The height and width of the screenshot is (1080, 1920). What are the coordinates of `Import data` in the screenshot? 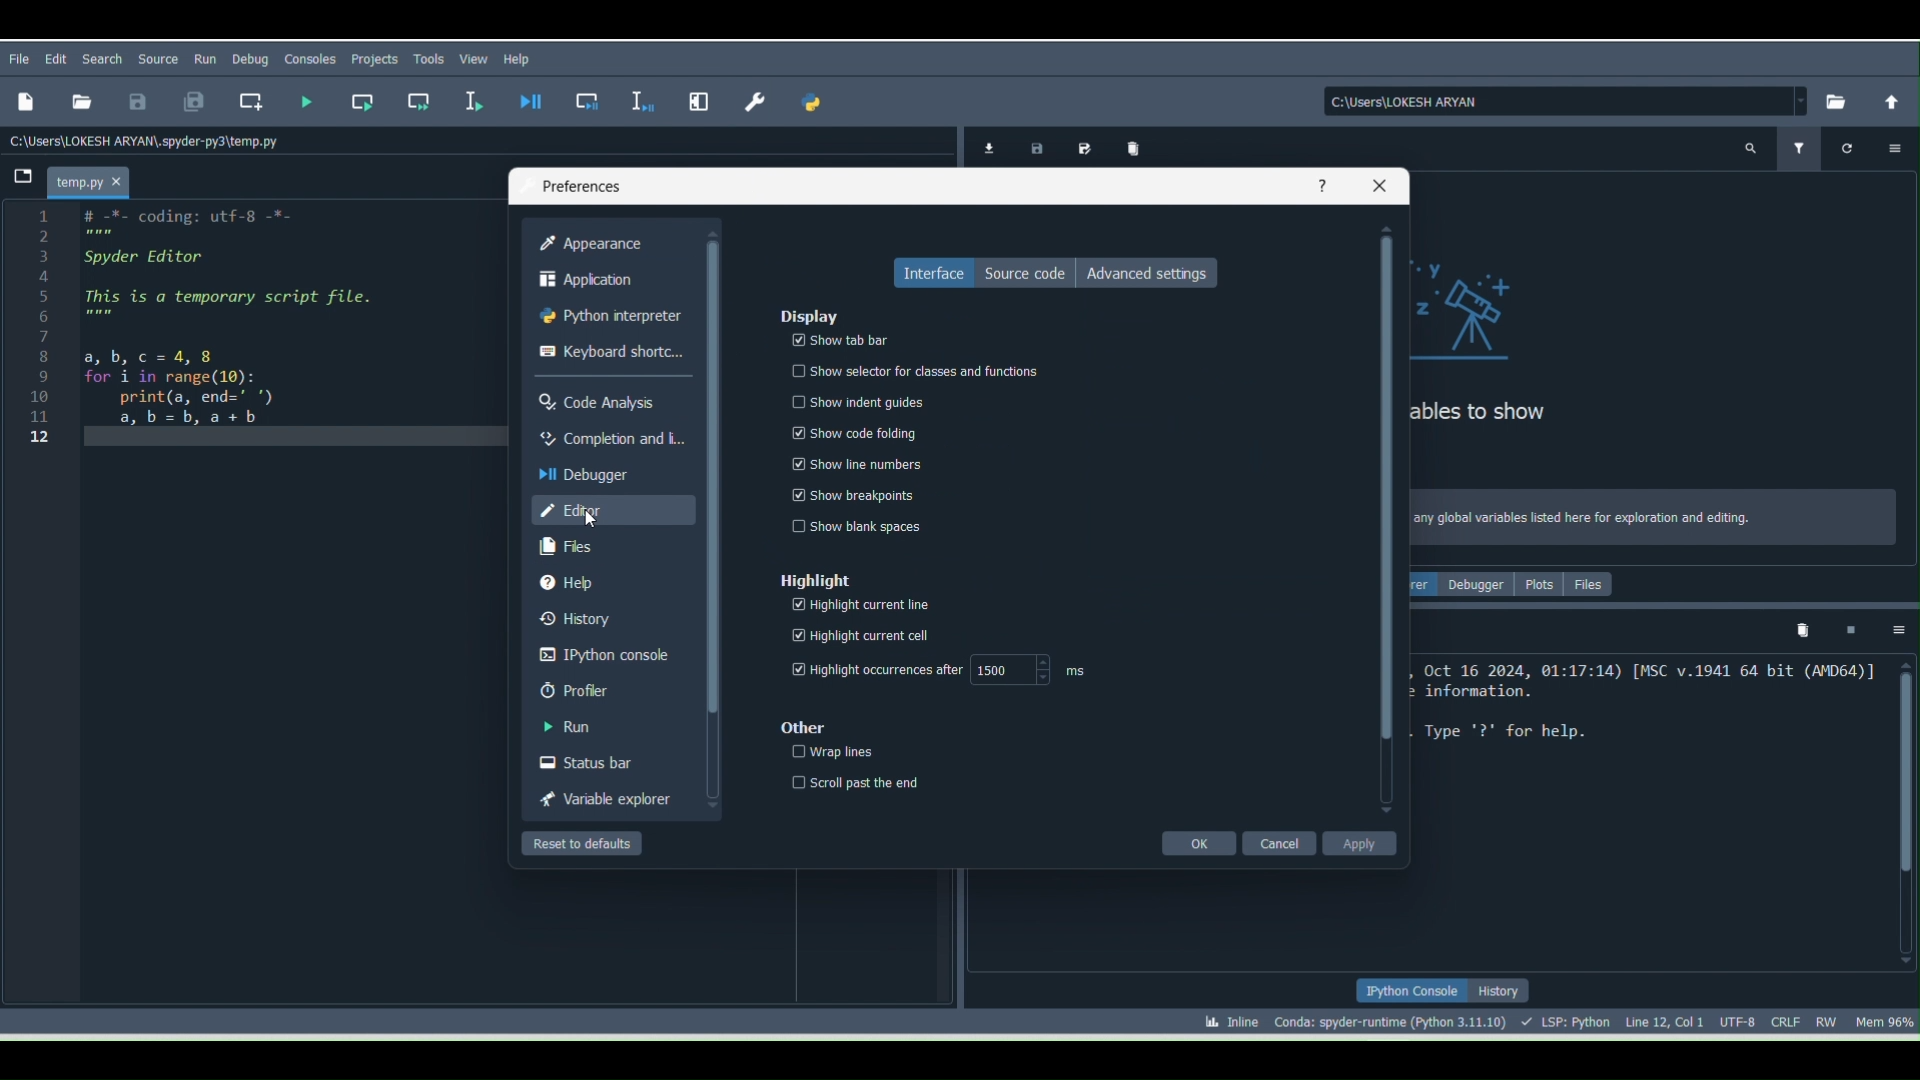 It's located at (985, 147).